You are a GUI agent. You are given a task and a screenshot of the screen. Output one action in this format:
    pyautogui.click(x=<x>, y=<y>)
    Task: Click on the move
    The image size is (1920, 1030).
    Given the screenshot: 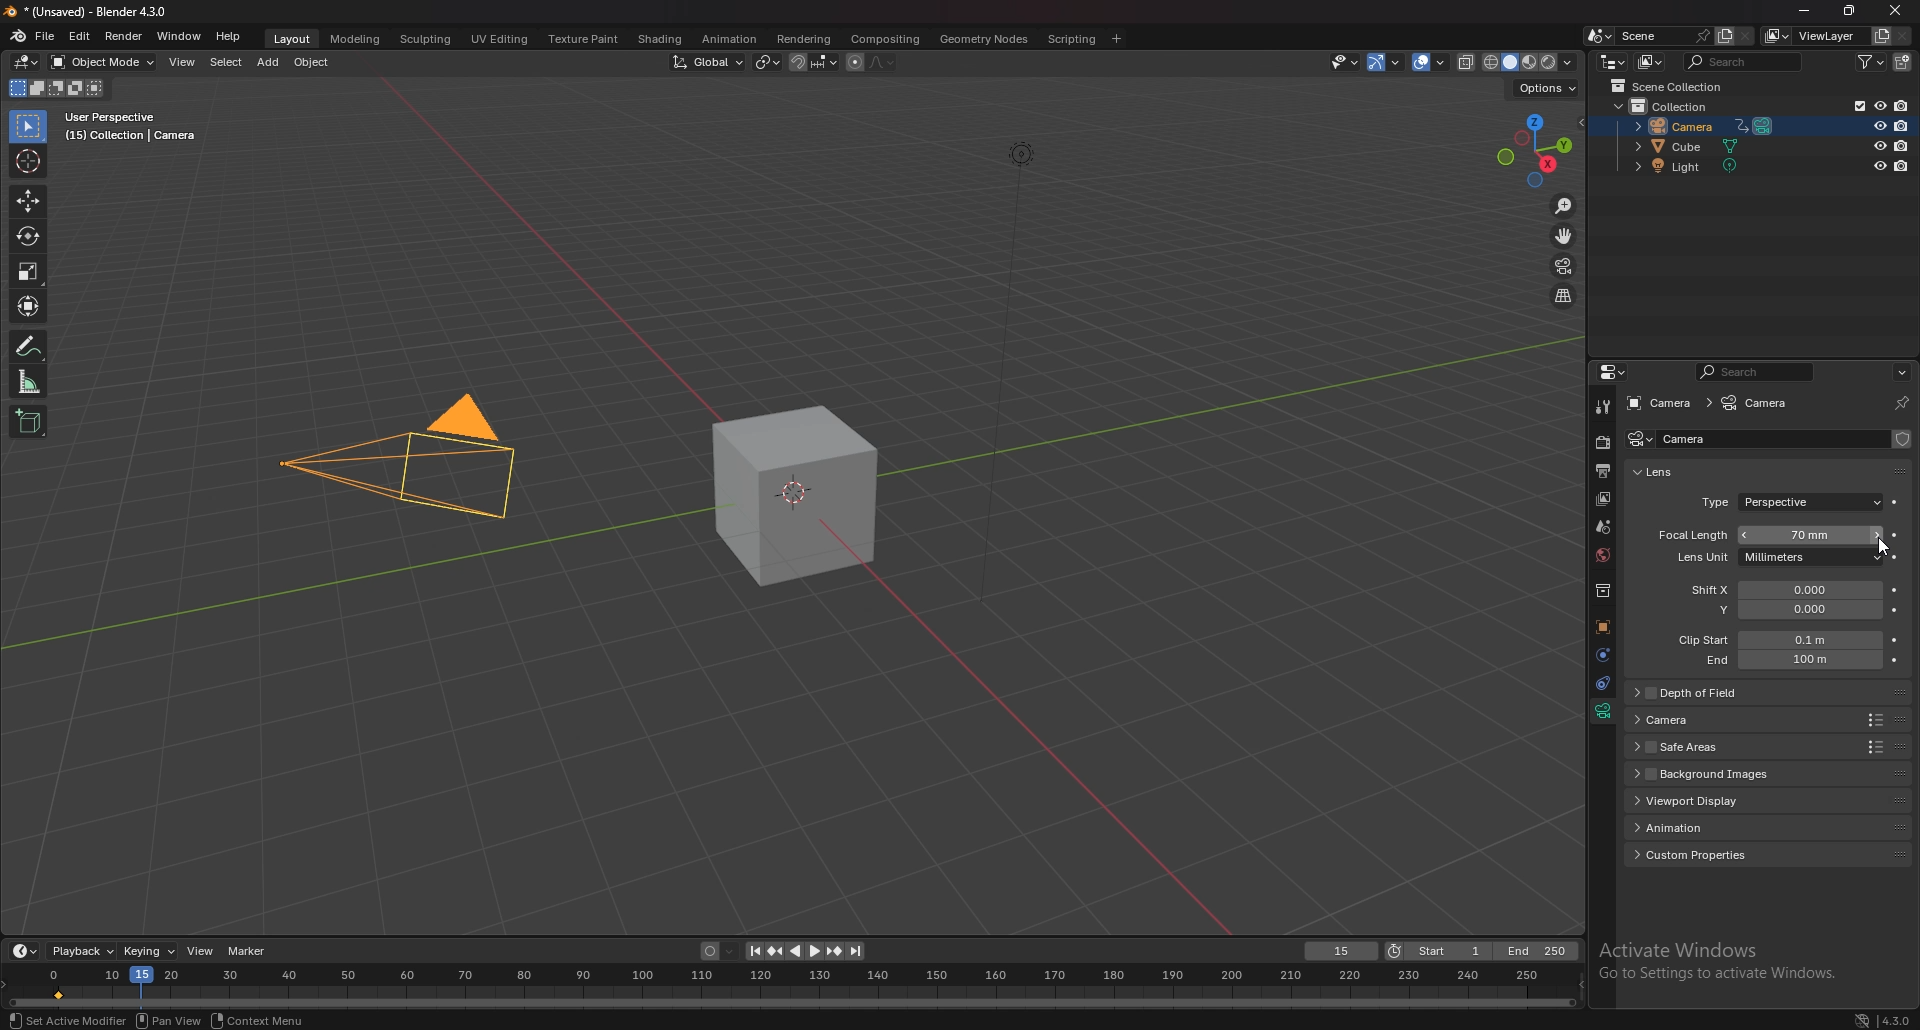 What is the action you would take?
    pyautogui.click(x=29, y=200)
    